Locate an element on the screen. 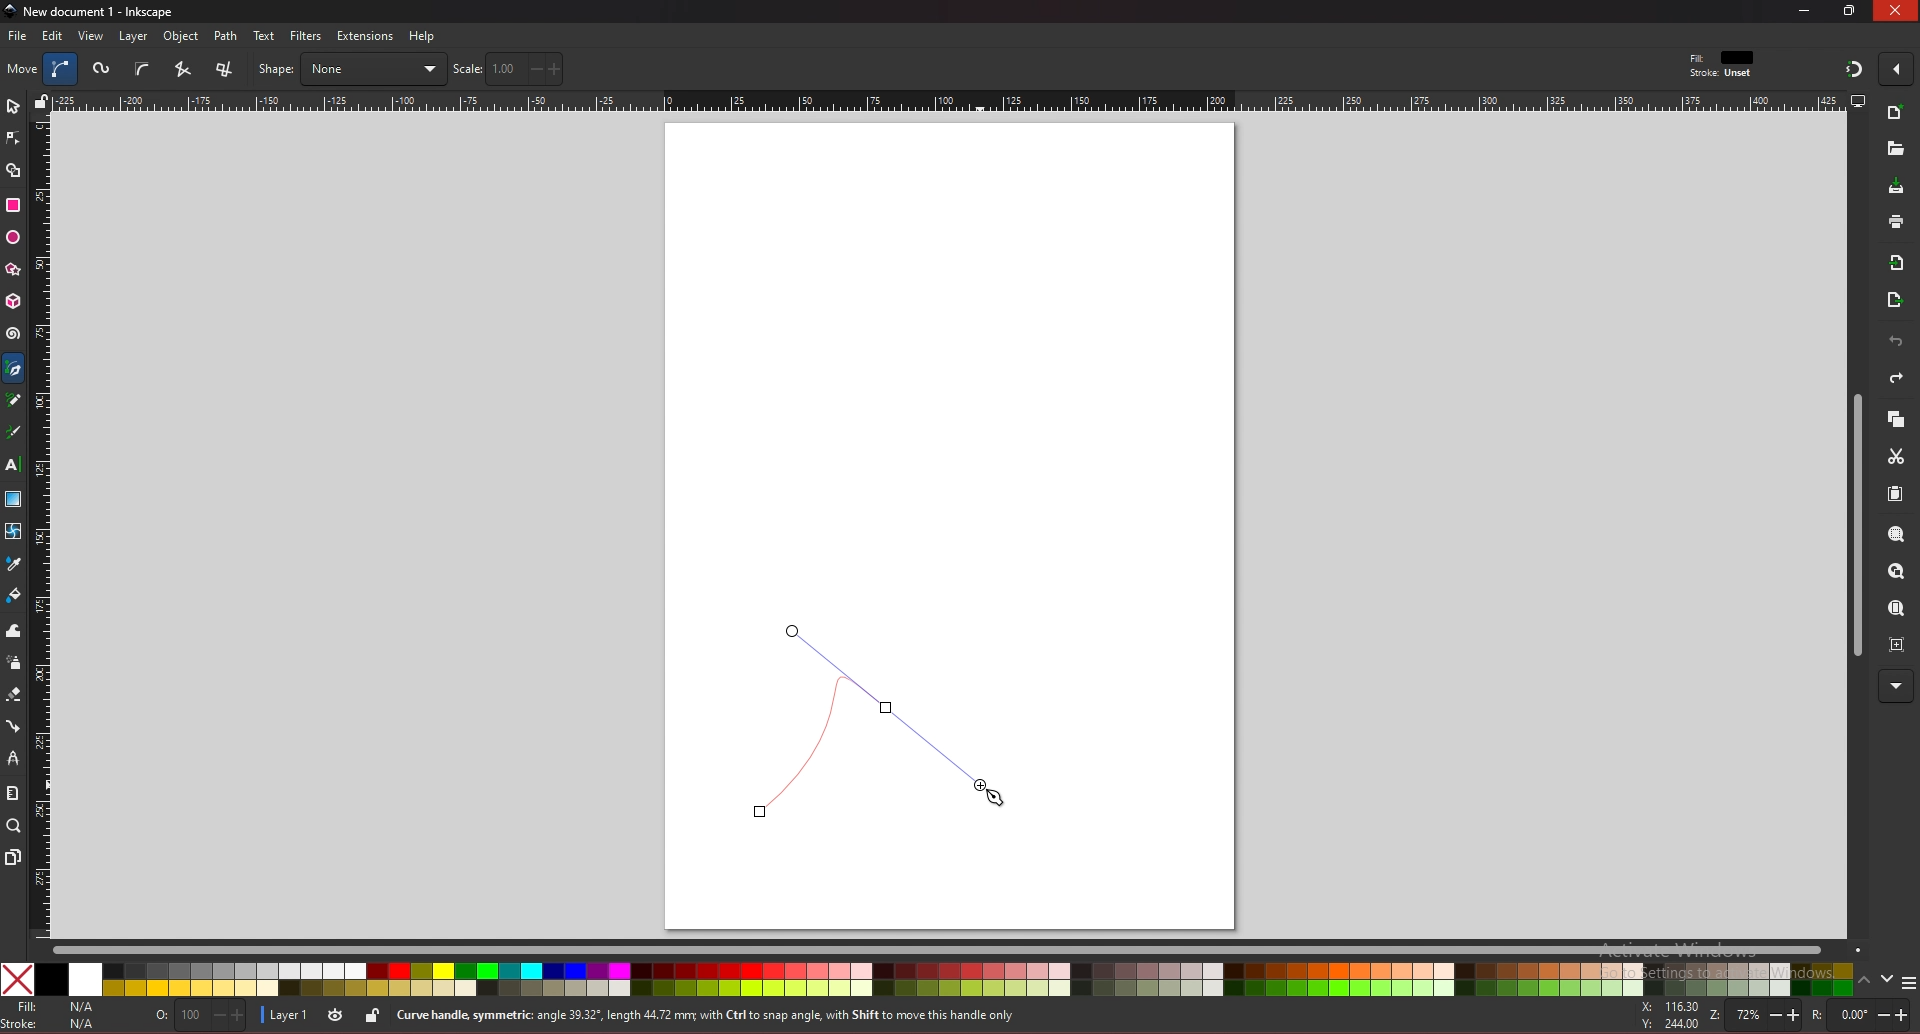 This screenshot has width=1920, height=1034. dropper is located at coordinates (14, 565).